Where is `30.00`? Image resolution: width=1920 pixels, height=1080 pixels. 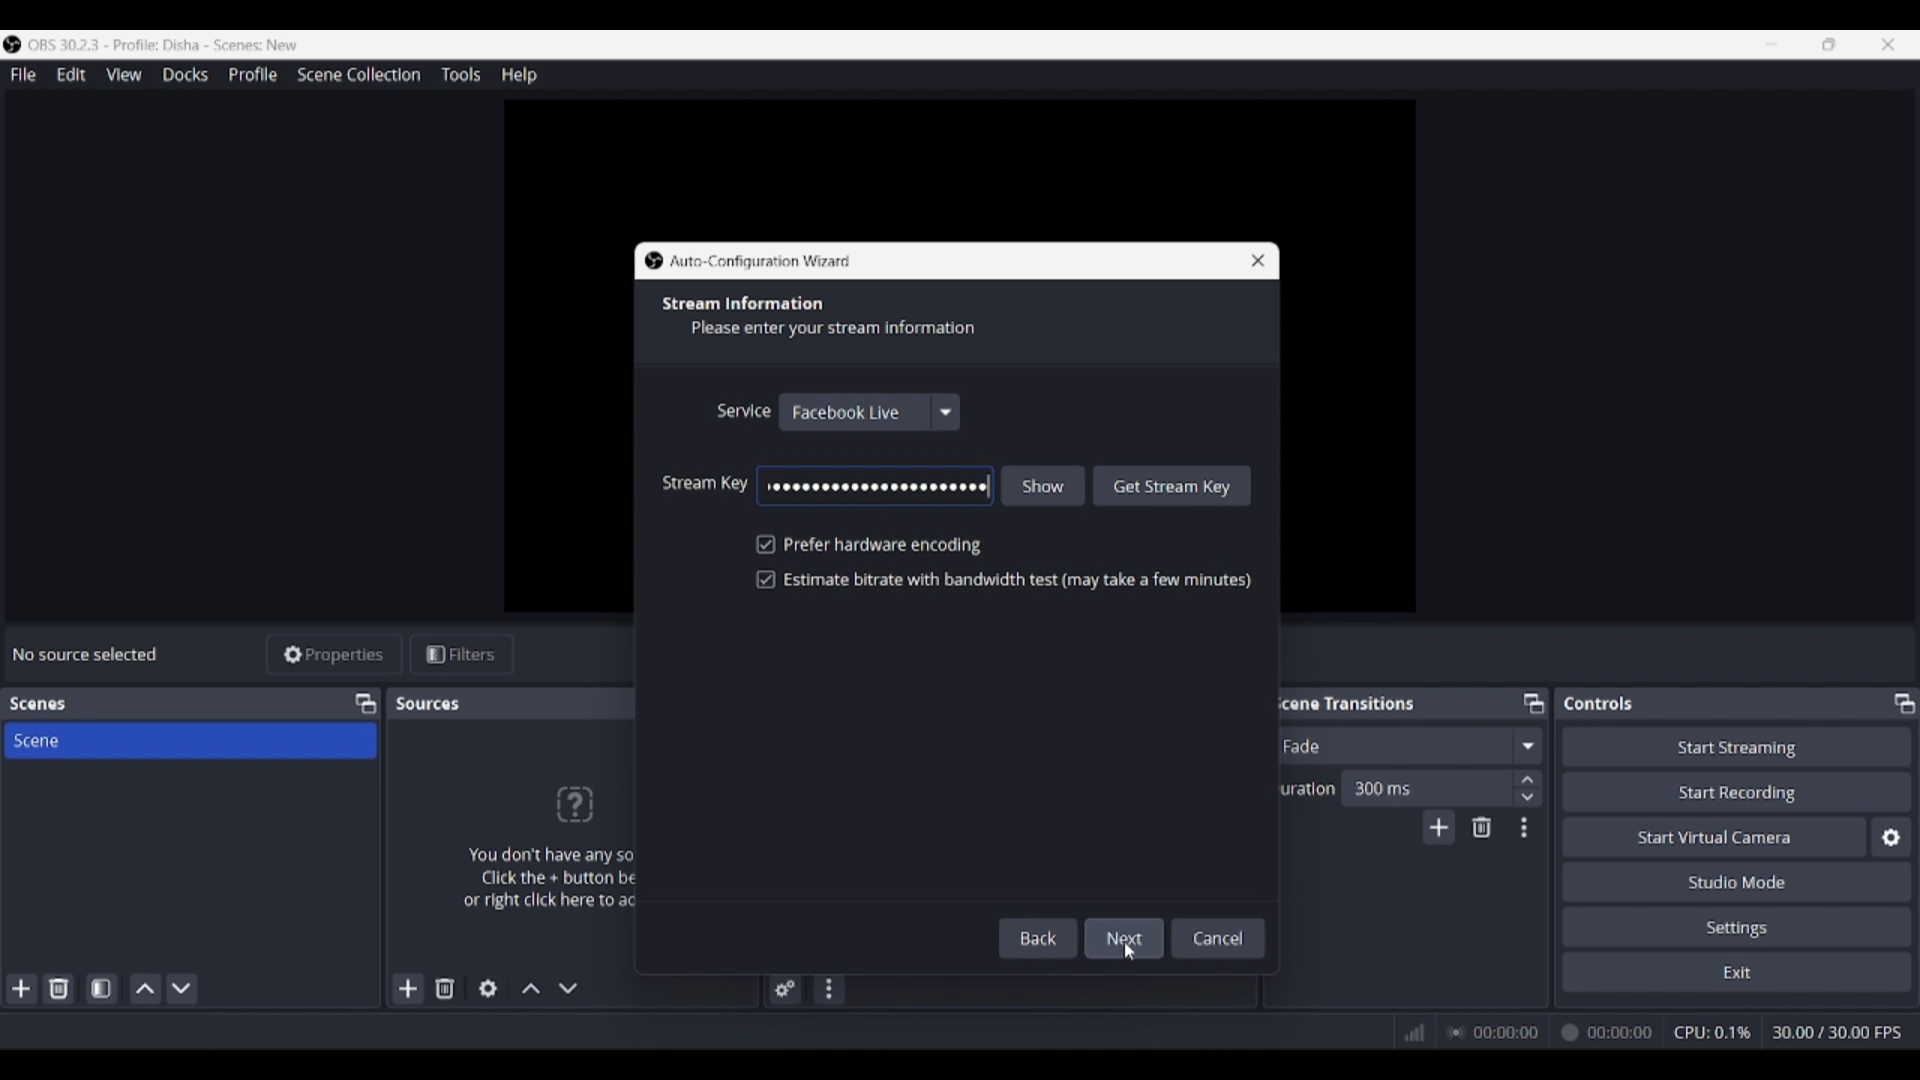
30.00 is located at coordinates (1838, 1031).